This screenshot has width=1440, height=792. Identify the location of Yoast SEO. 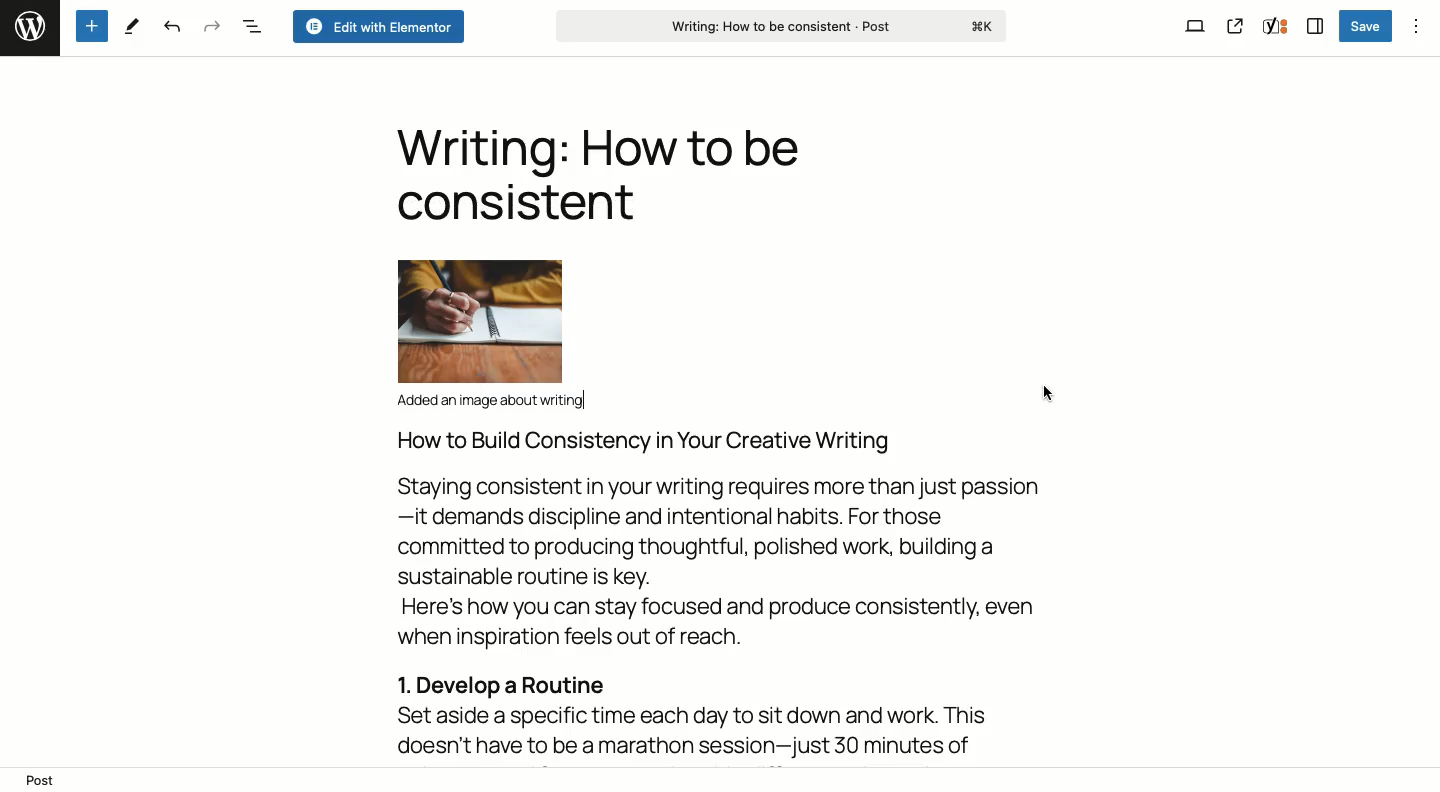
(1274, 28).